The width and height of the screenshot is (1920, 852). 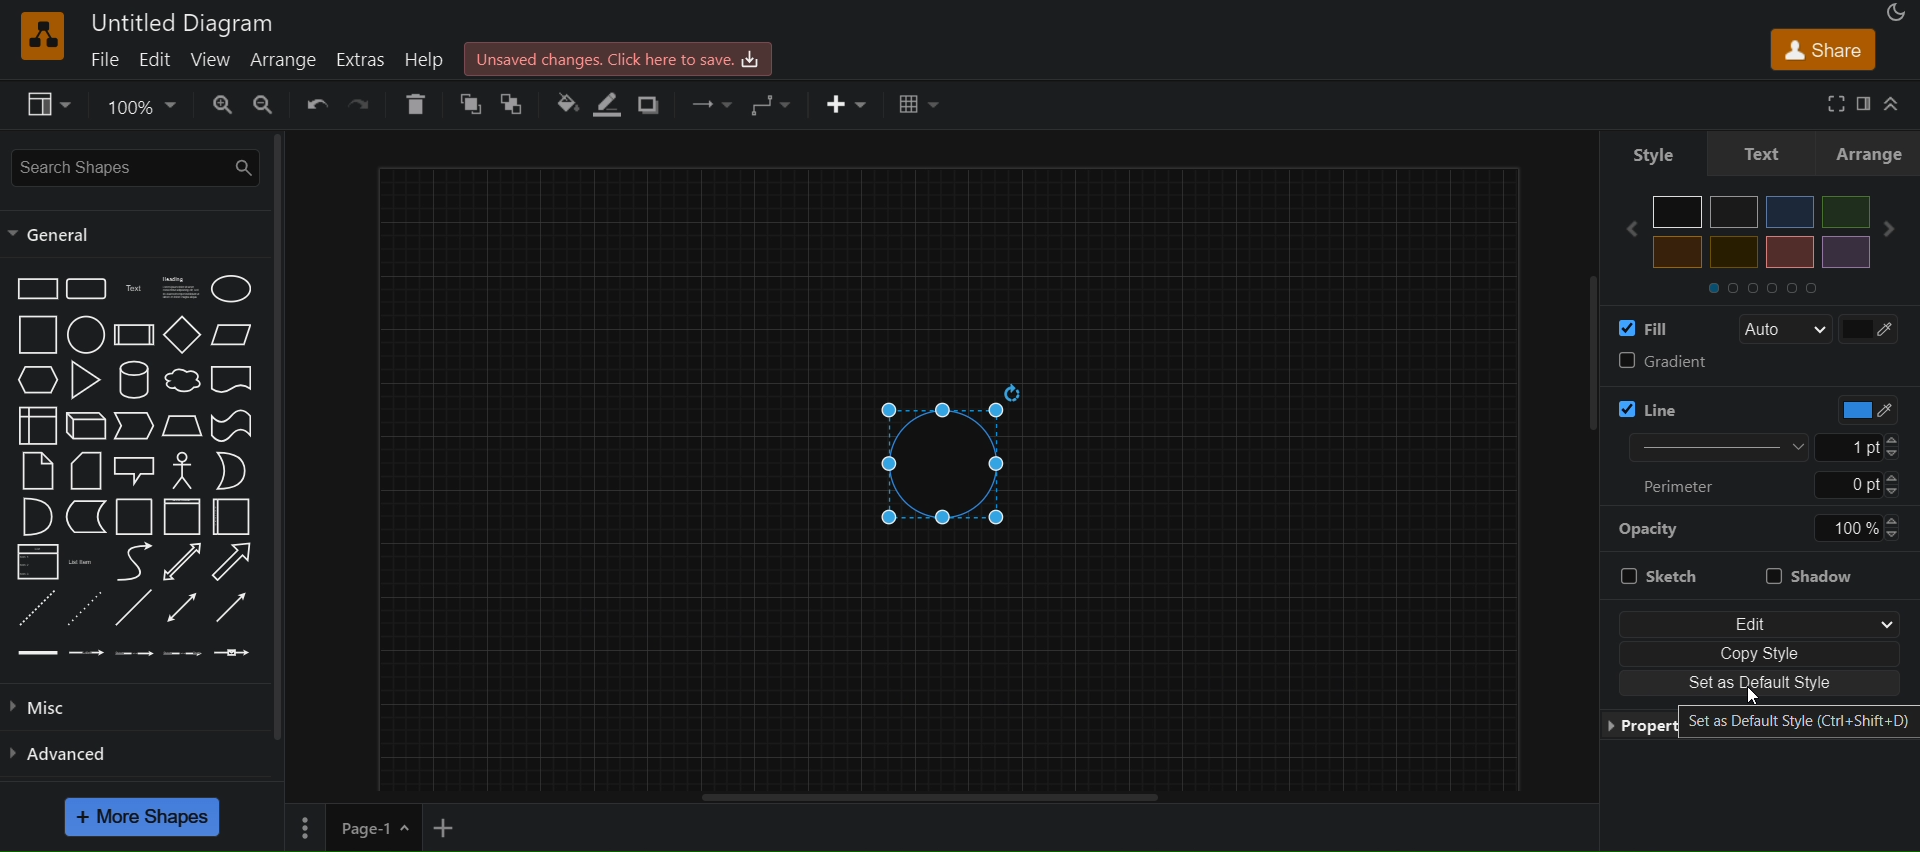 I want to click on list item, so click(x=84, y=562).